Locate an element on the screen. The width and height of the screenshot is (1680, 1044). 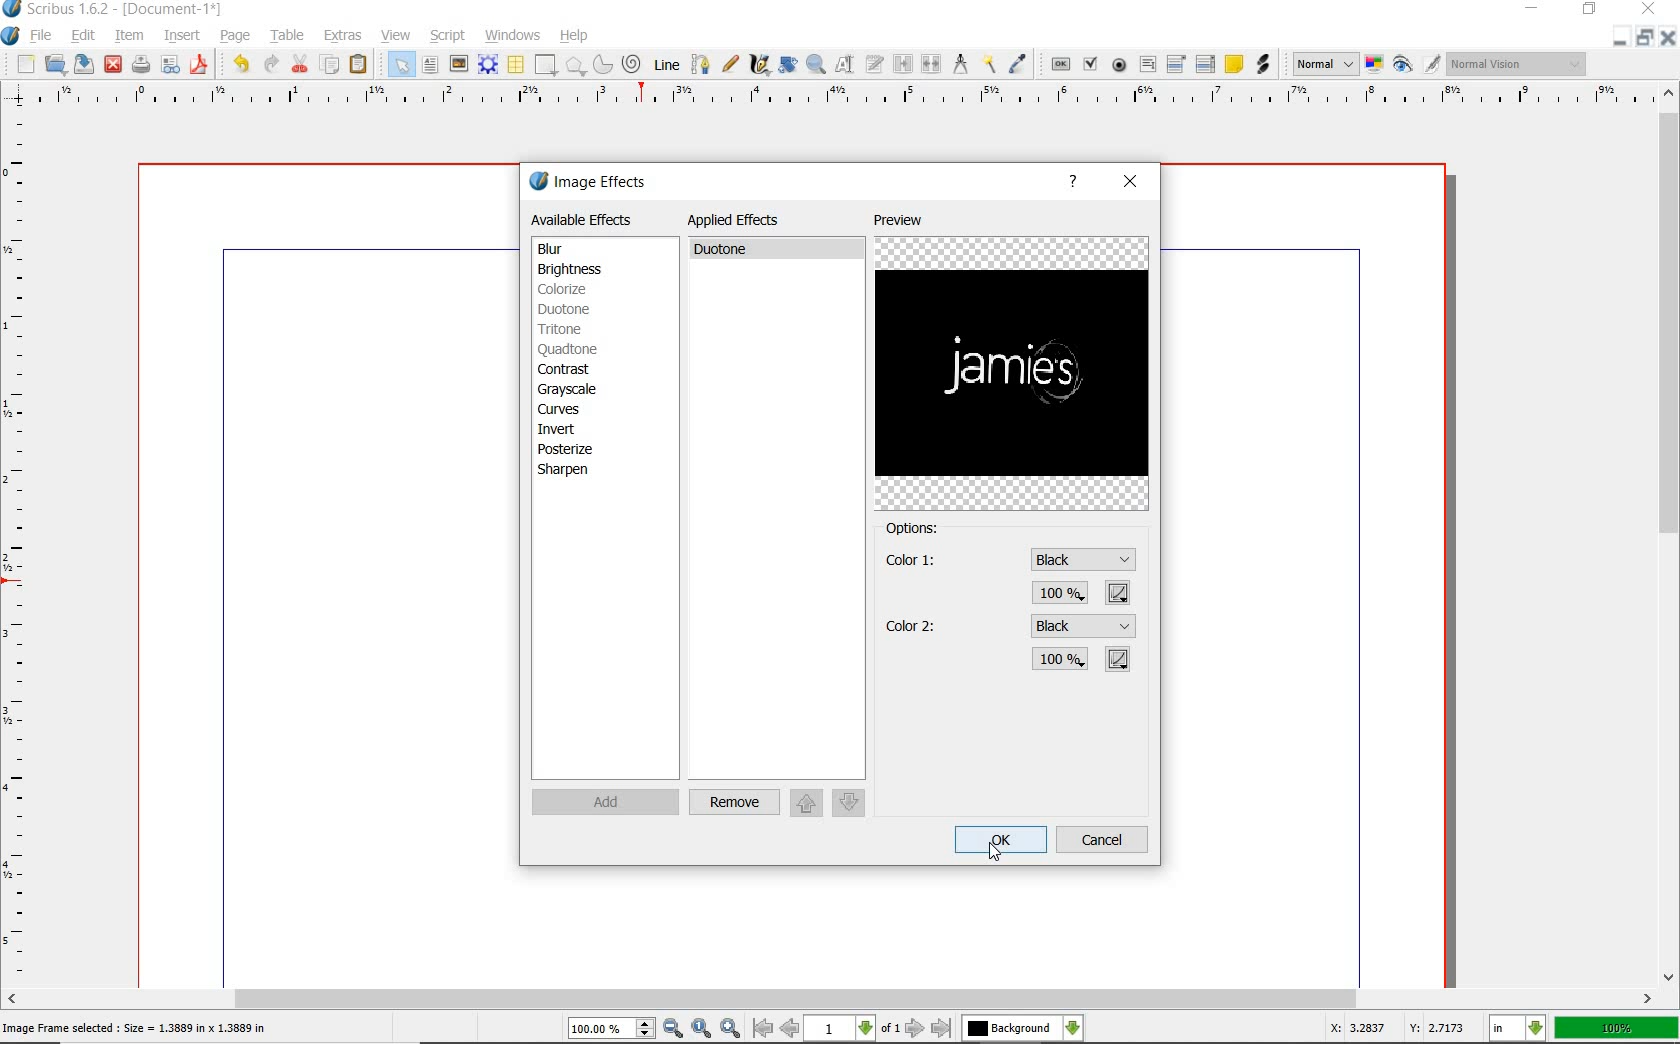
coordinates is located at coordinates (1395, 1031).